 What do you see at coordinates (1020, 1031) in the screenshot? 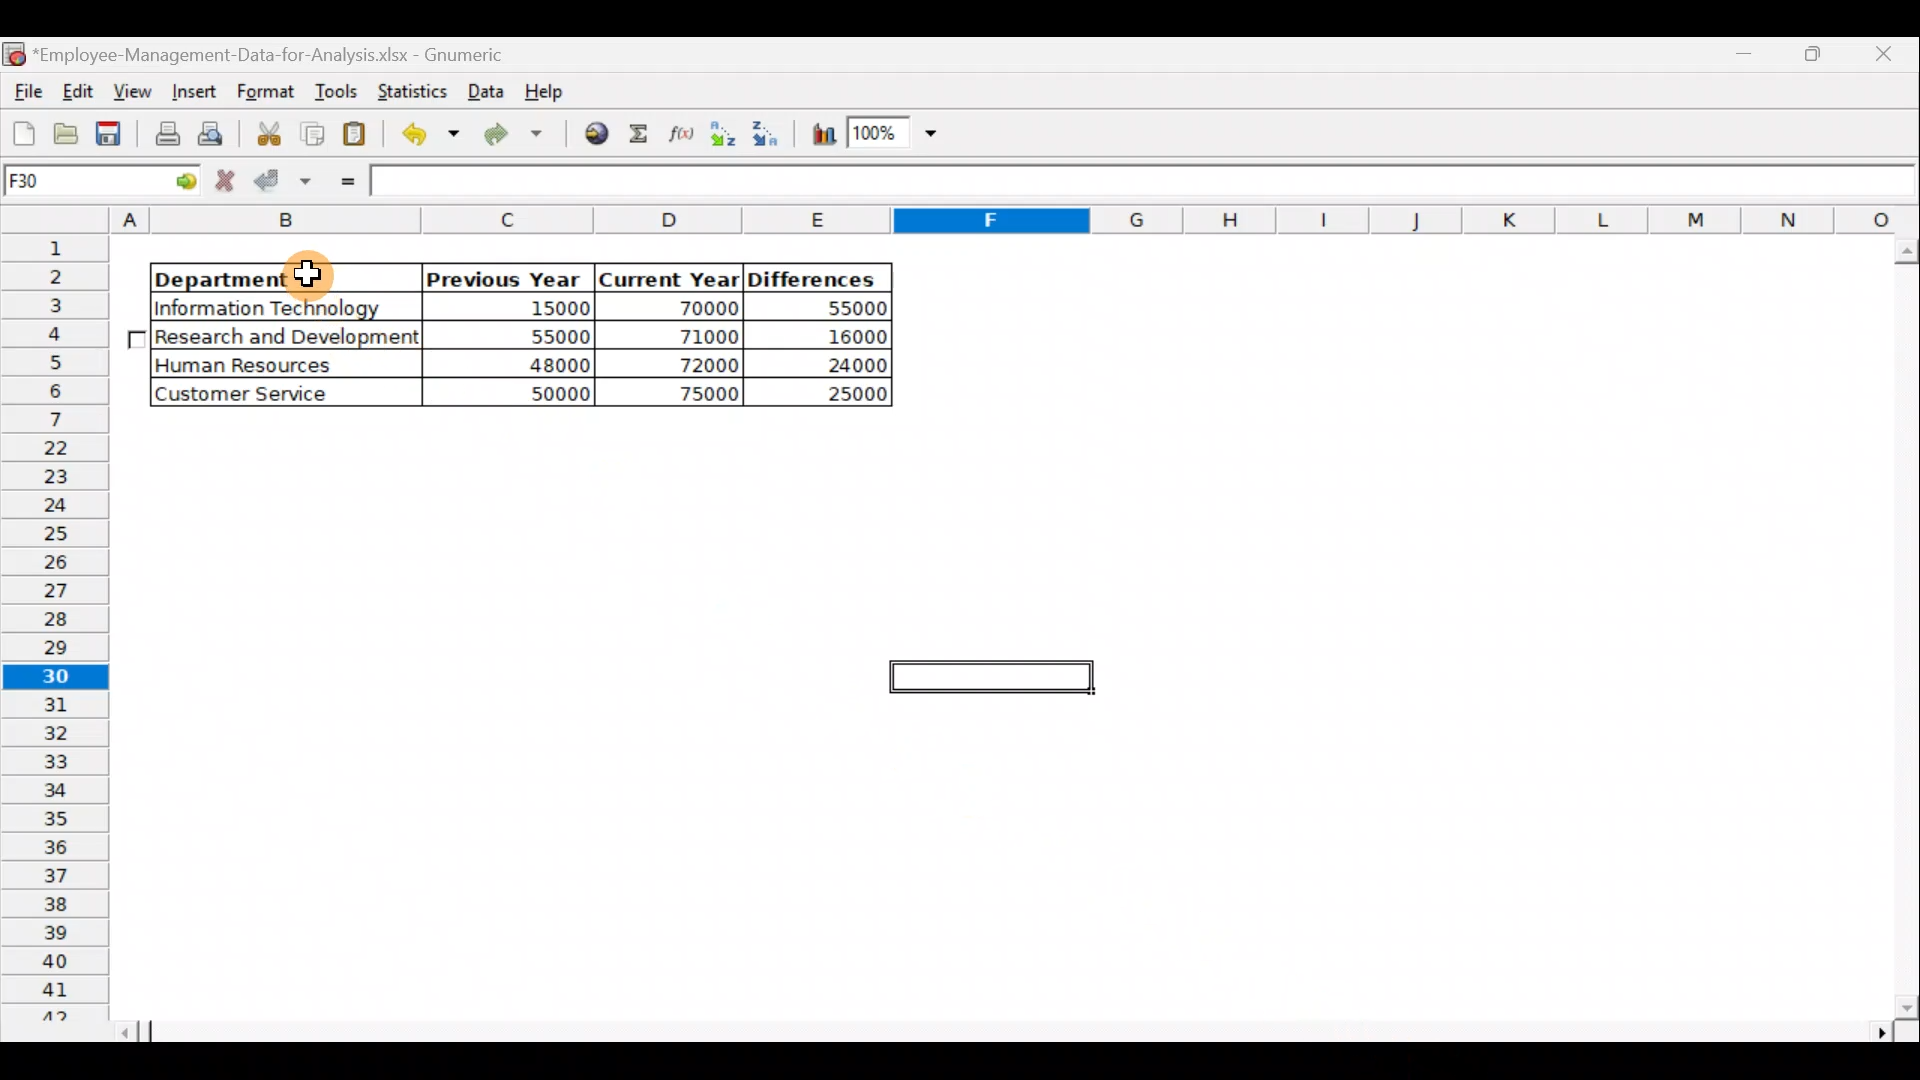
I see `Scroll bar` at bounding box center [1020, 1031].